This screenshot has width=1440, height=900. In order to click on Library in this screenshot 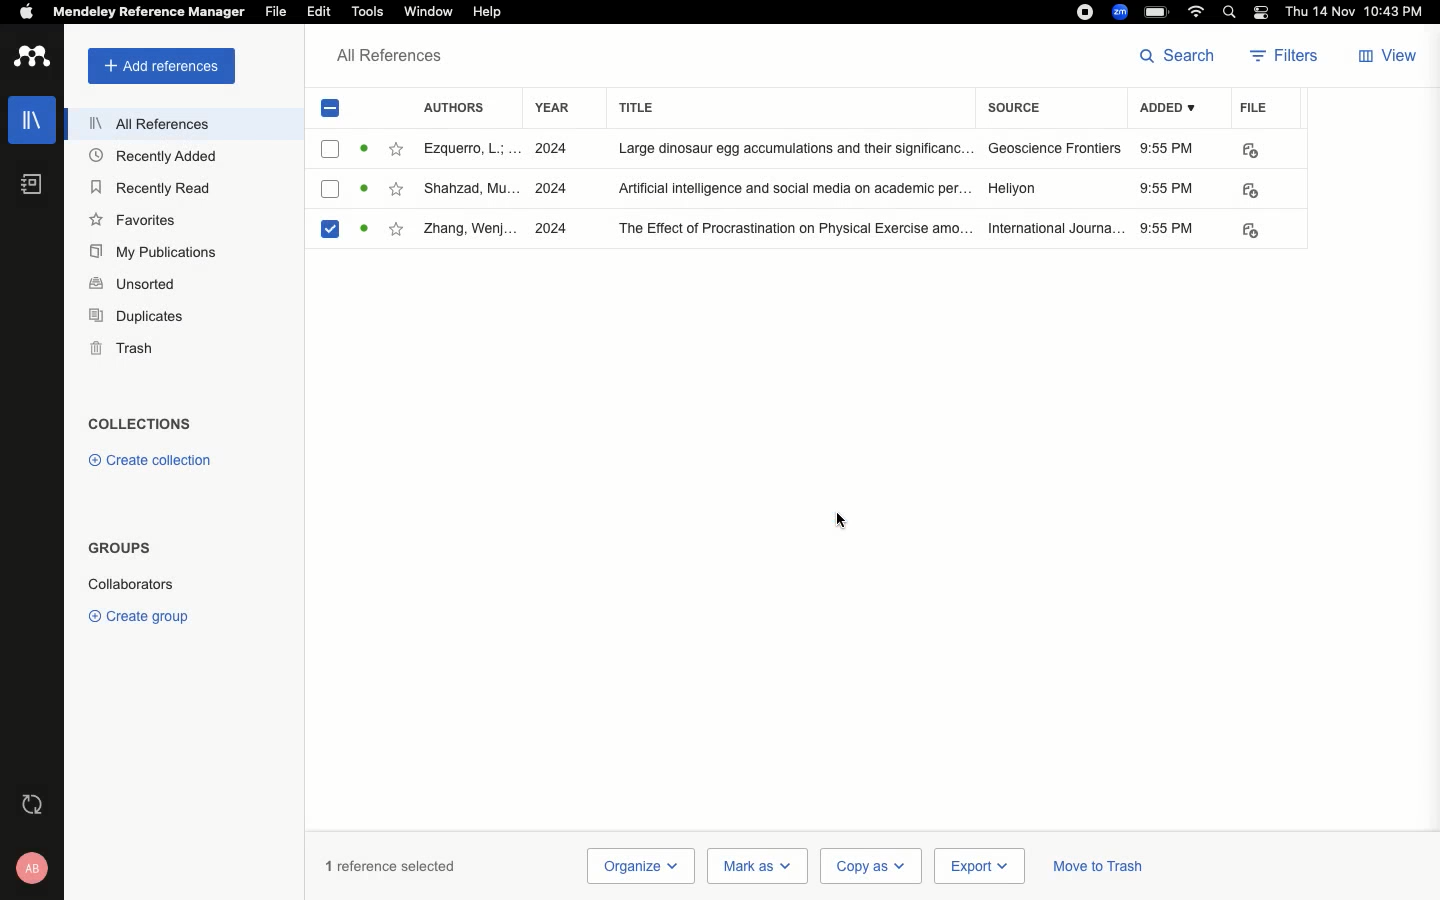, I will do `click(33, 115)`.